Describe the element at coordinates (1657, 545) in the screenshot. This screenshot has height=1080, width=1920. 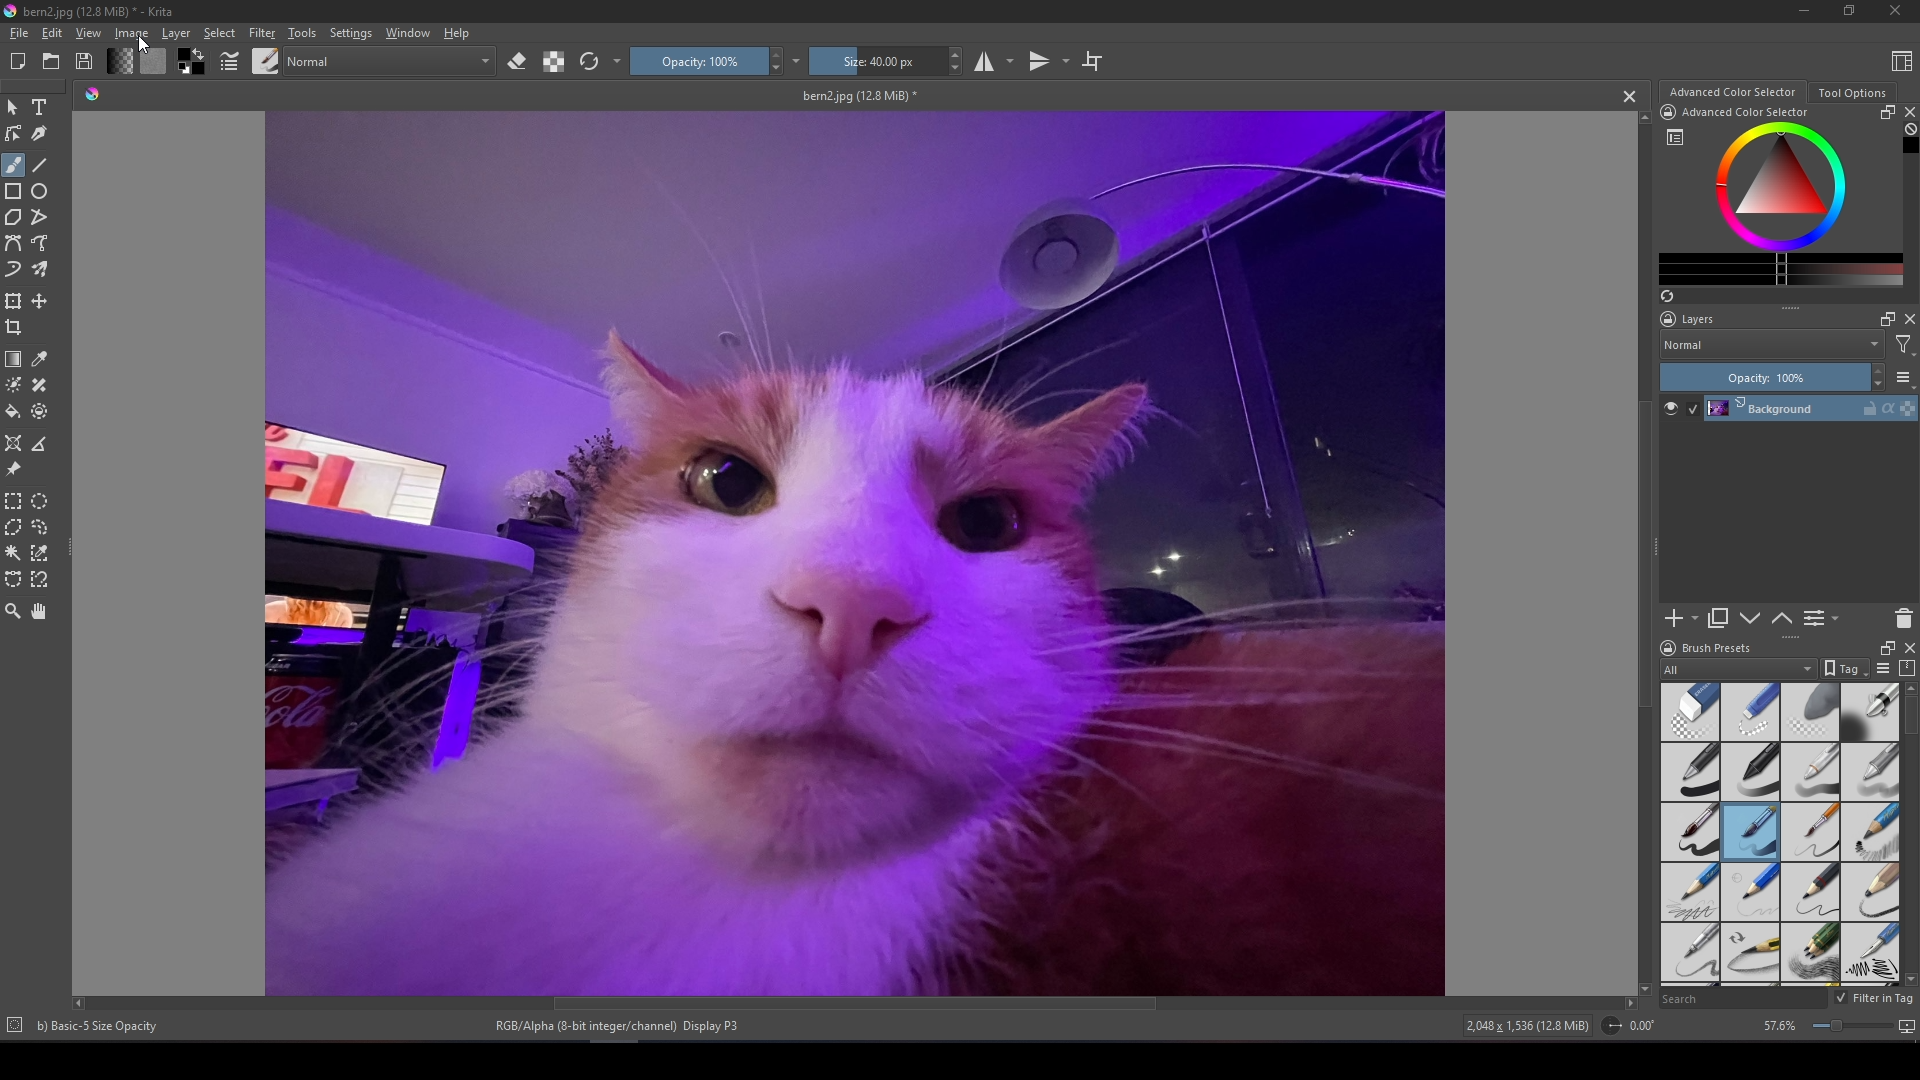
I see `Left panel slider` at that location.